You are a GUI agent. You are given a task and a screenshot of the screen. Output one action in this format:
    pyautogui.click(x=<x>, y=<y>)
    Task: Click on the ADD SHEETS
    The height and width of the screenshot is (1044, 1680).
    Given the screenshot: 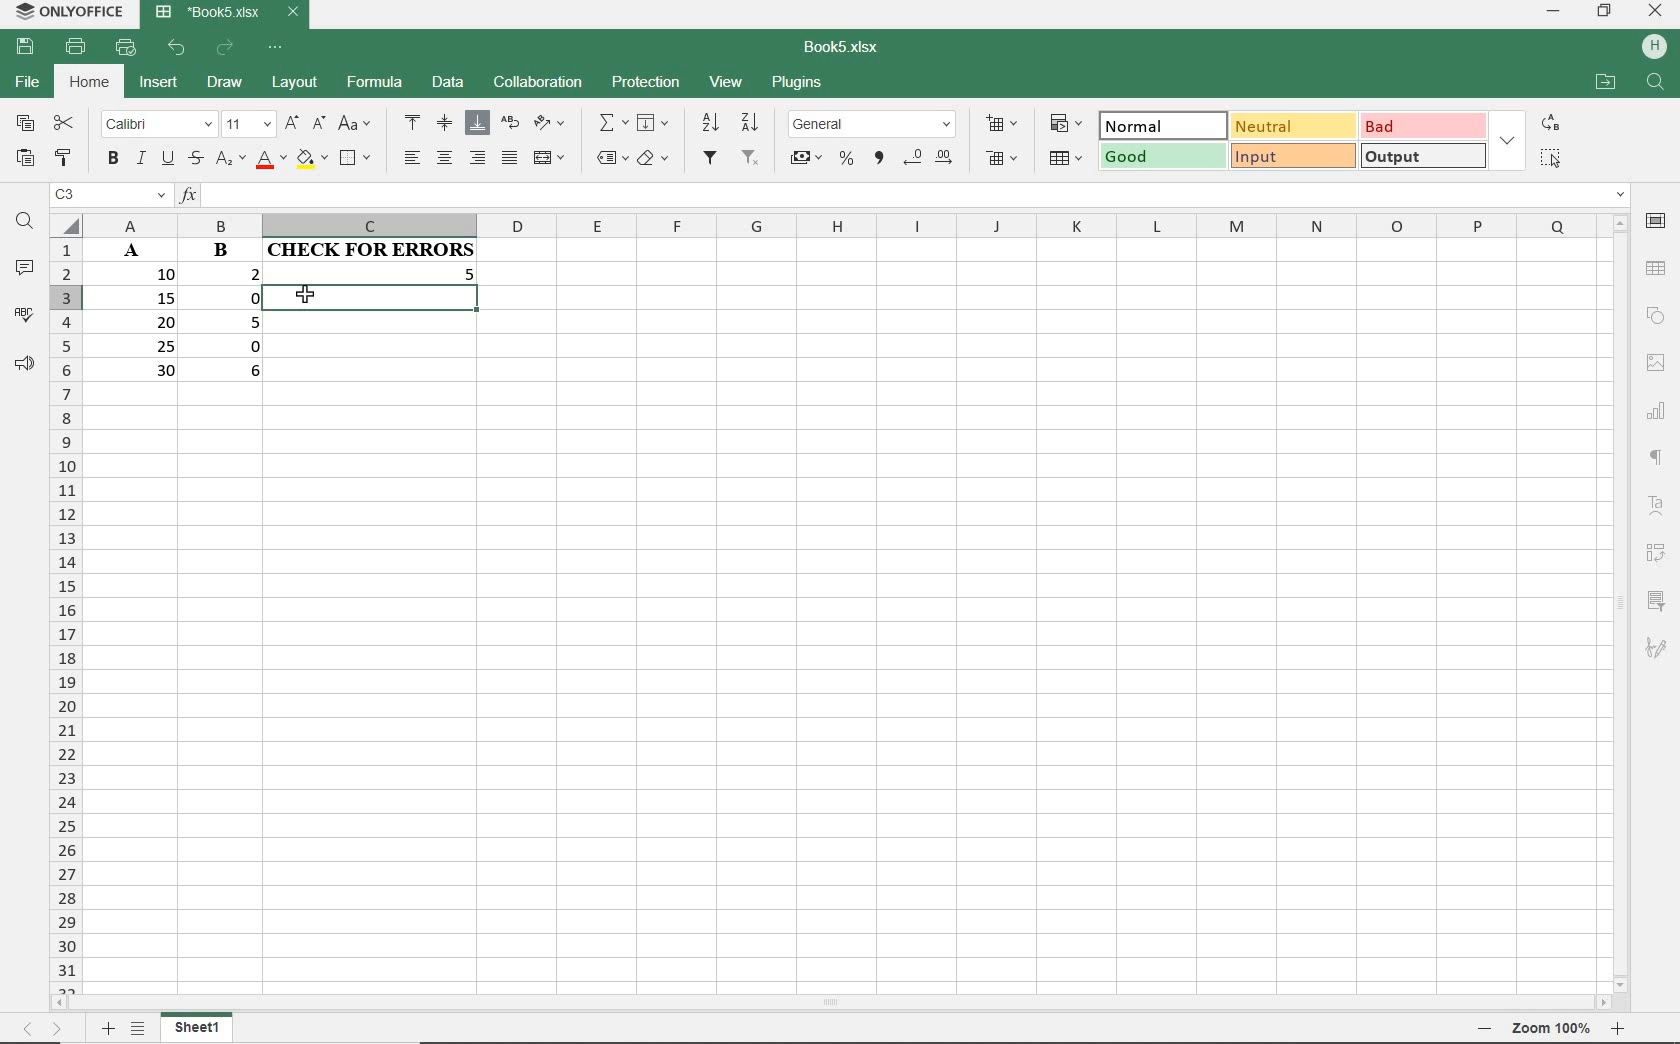 What is the action you would take?
    pyautogui.click(x=107, y=1029)
    